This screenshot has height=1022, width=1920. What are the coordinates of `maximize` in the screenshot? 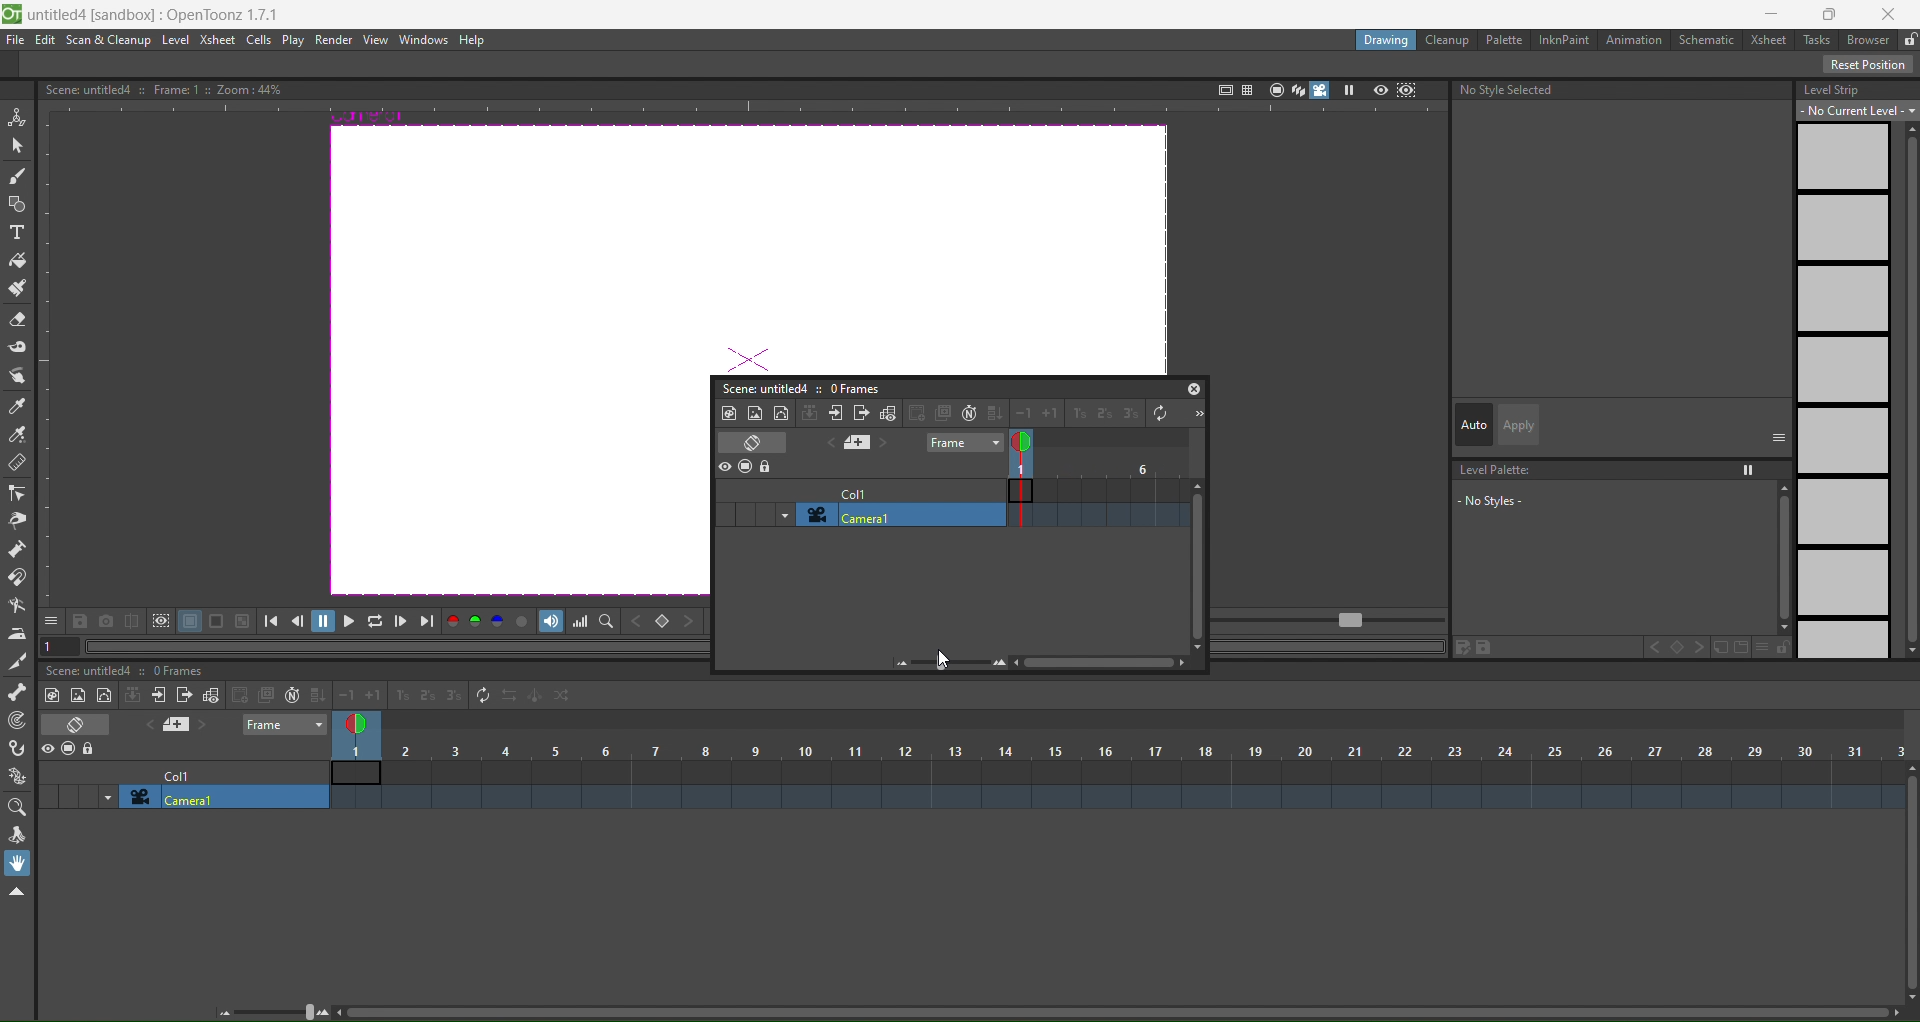 It's located at (1833, 13).